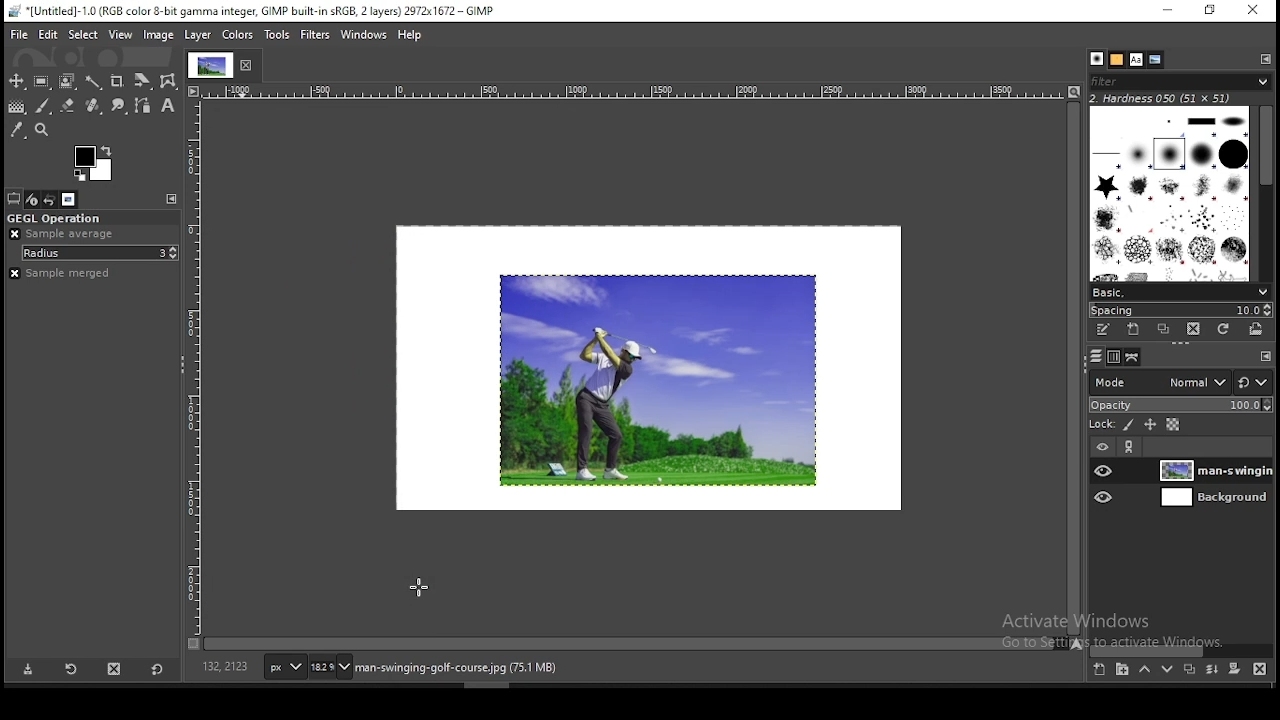 This screenshot has width=1280, height=720. I want to click on opacity, so click(1184, 405).